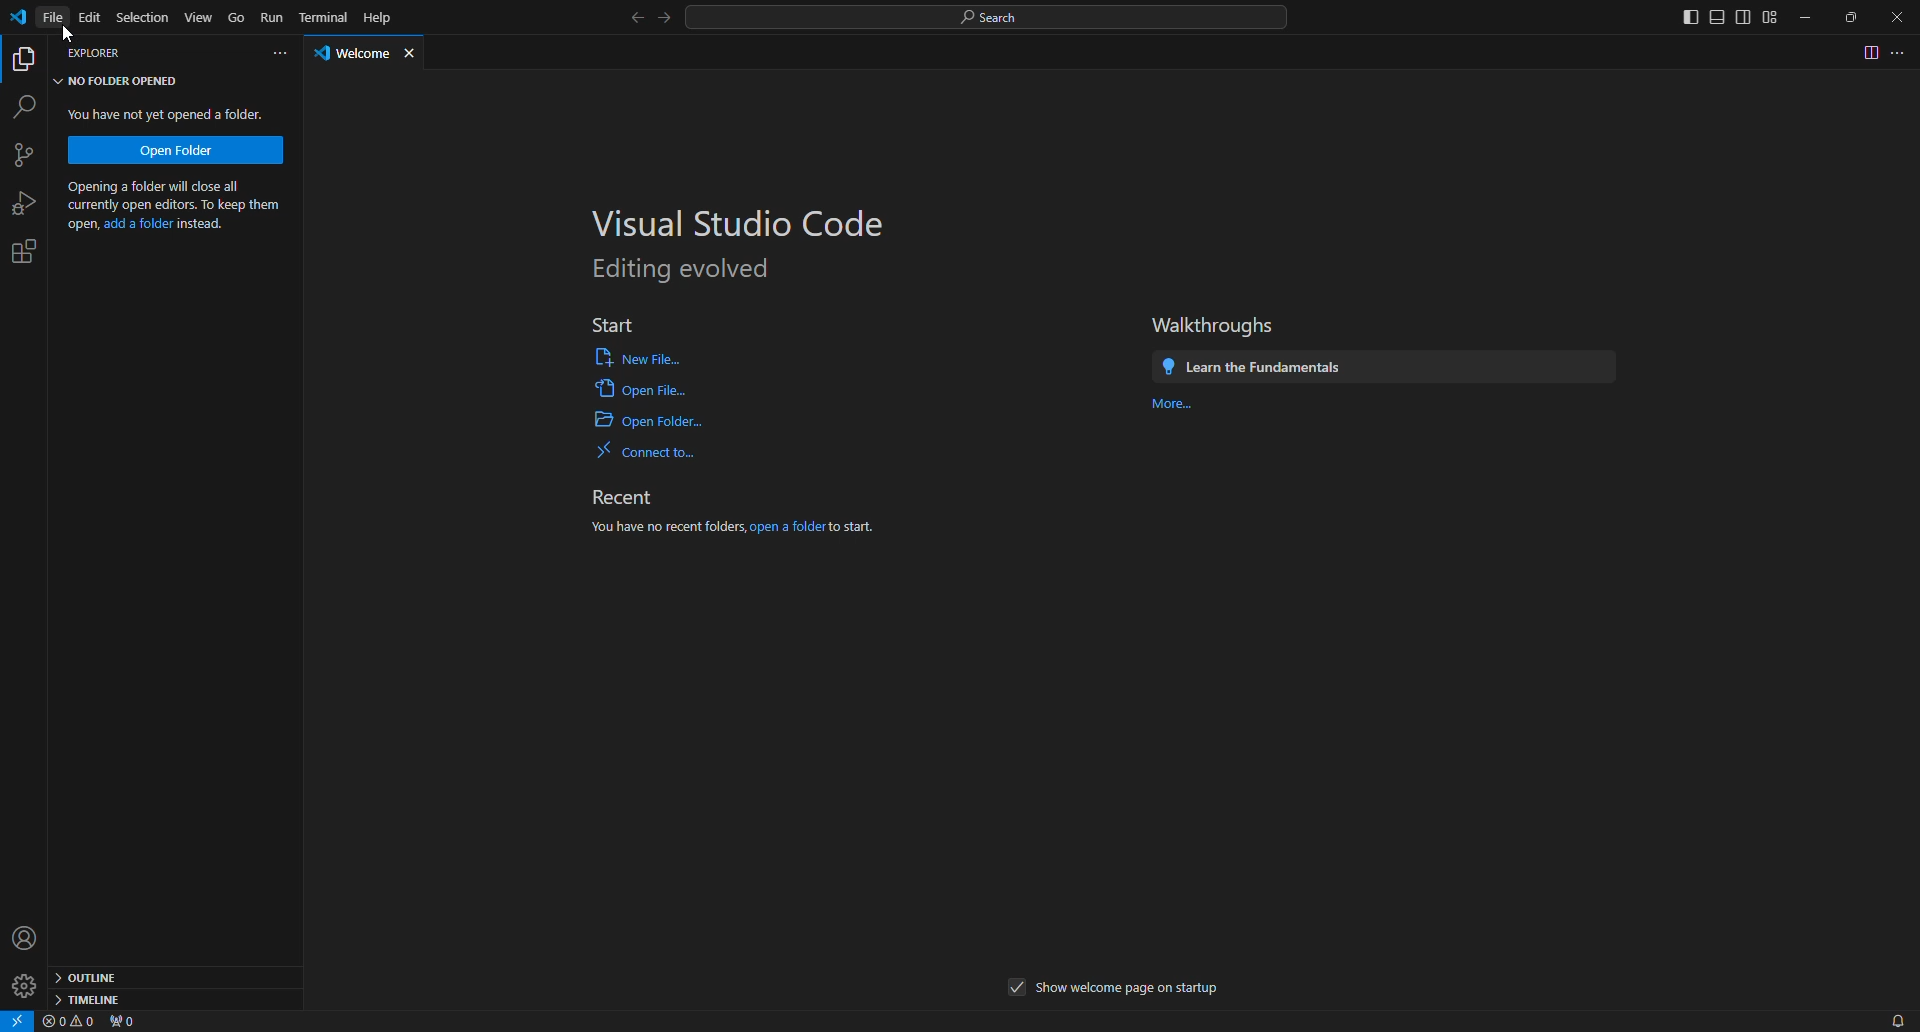 This screenshot has width=1920, height=1032. What do you see at coordinates (1743, 18) in the screenshot?
I see `toggle secondary sidebar` at bounding box center [1743, 18].